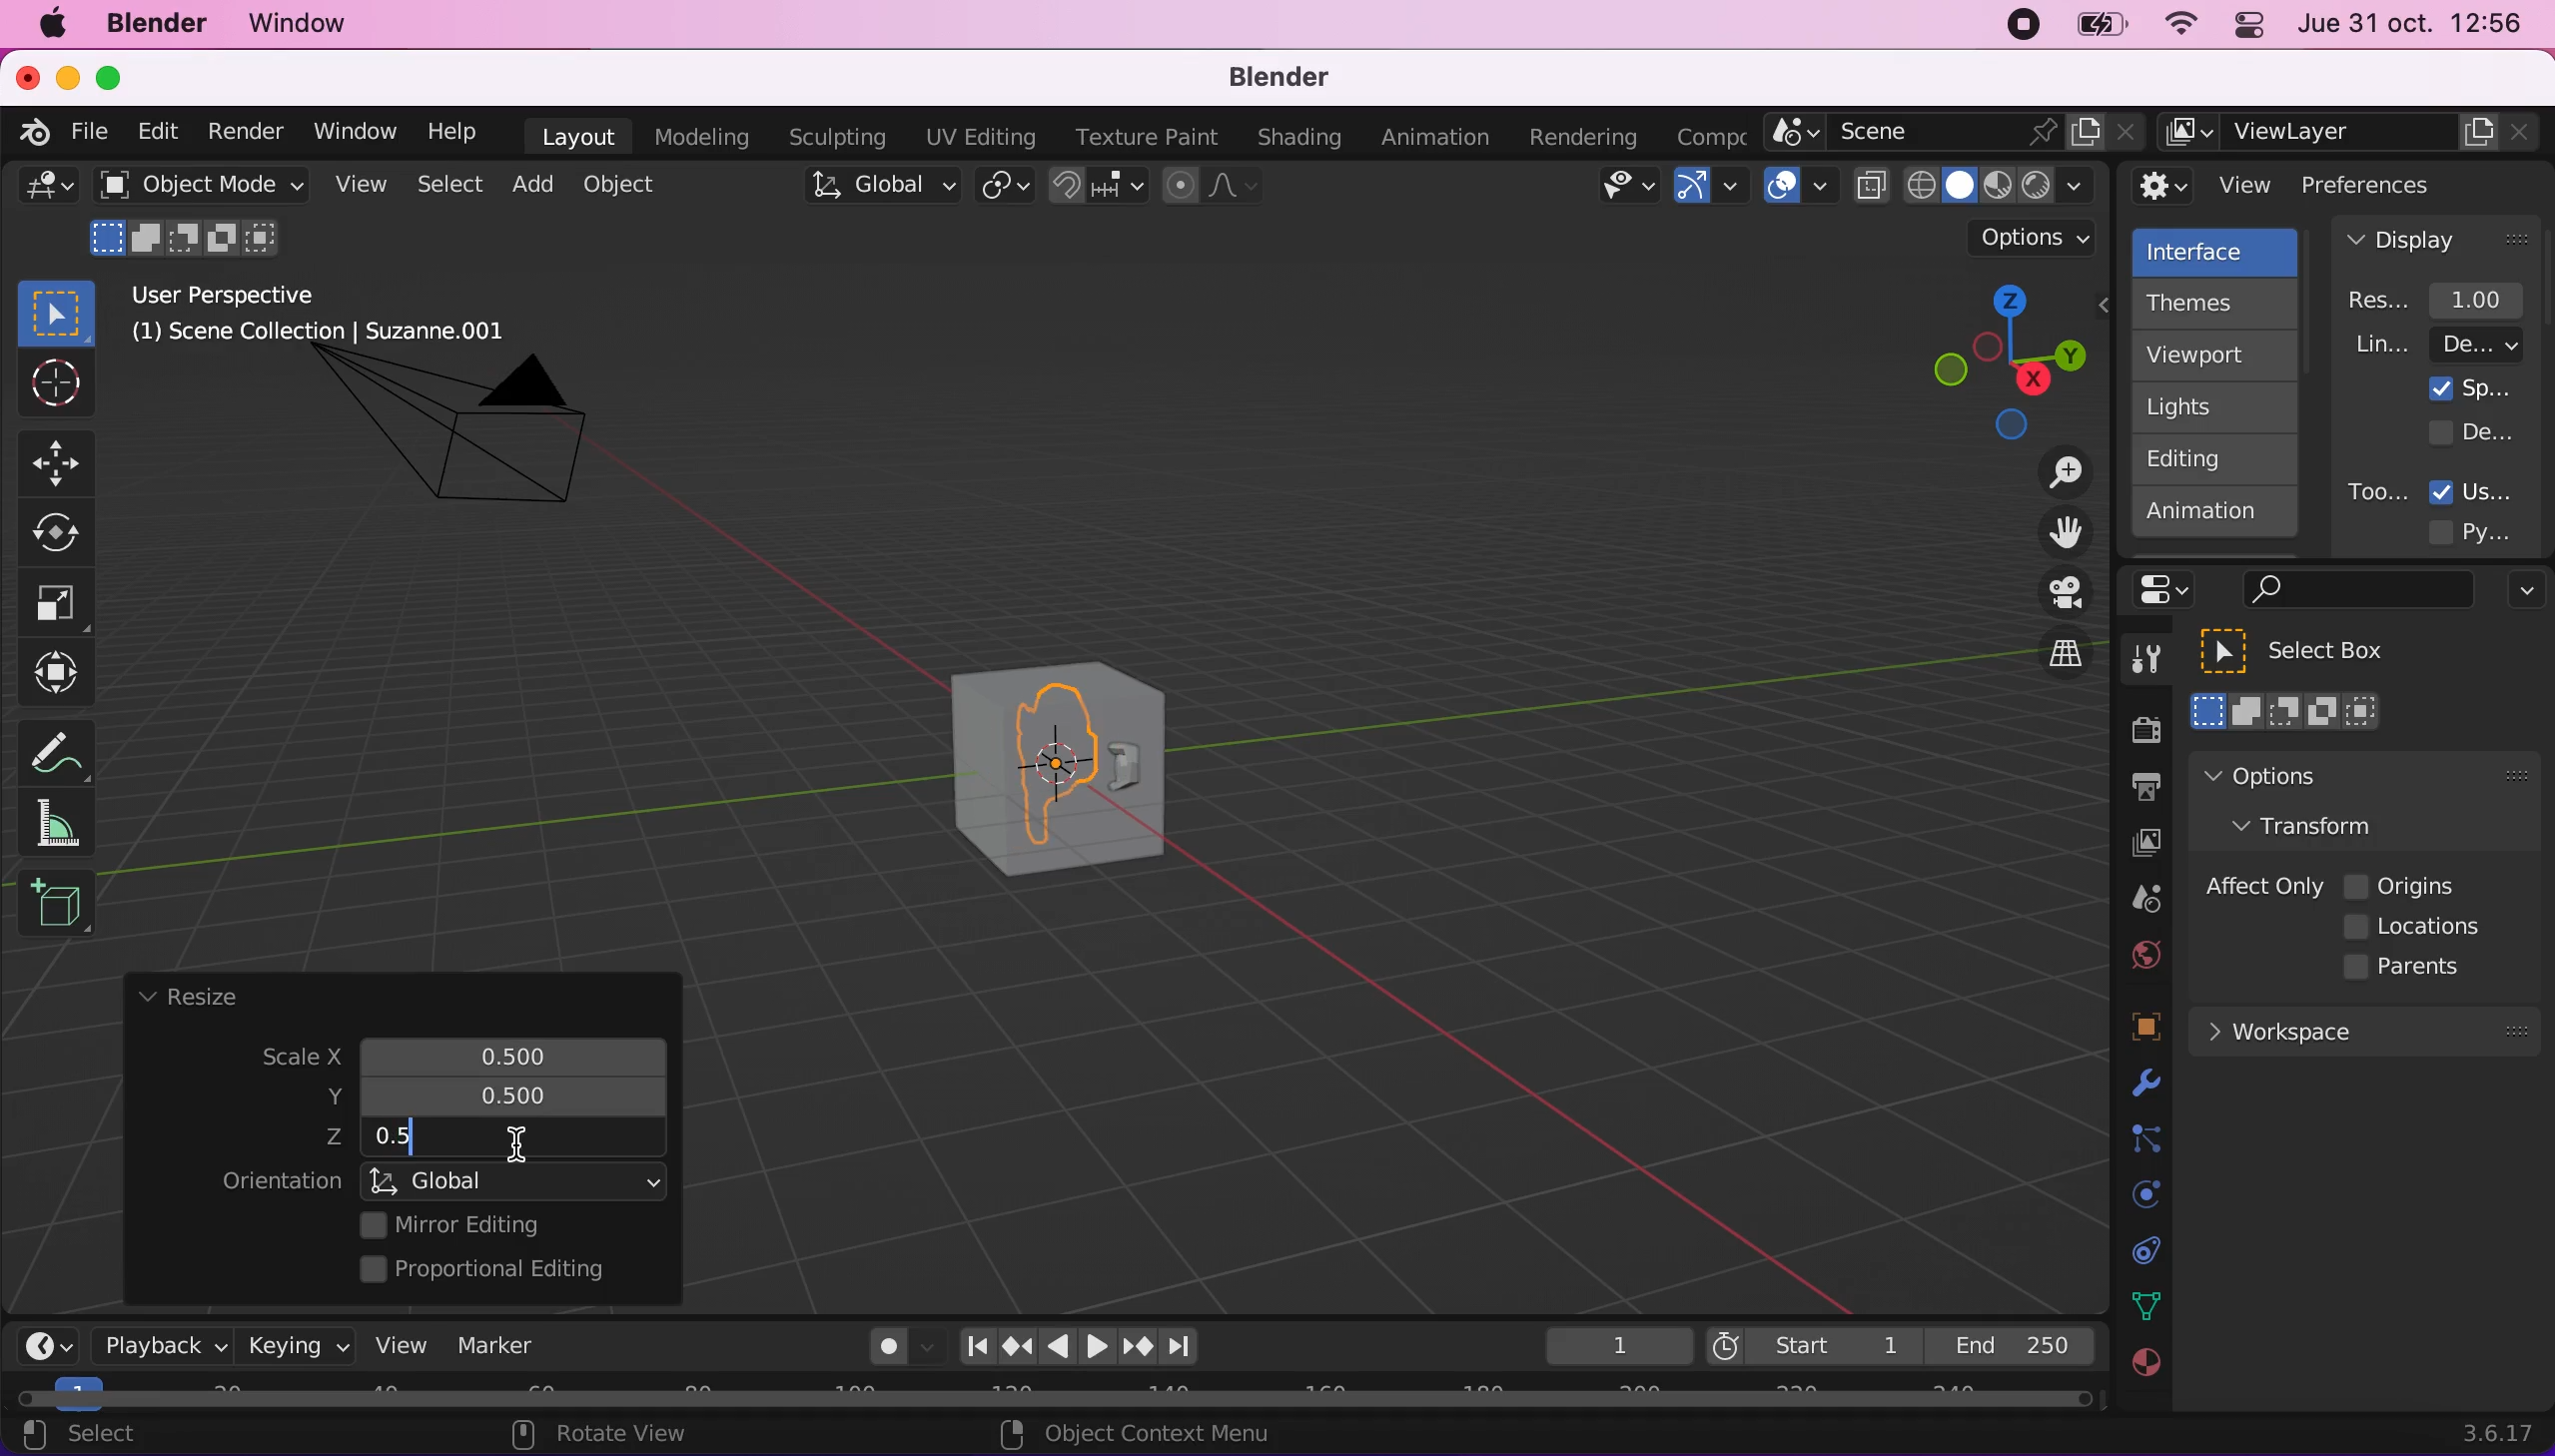 The image size is (2555, 1456). What do you see at coordinates (2400, 184) in the screenshot?
I see `preferences` at bounding box center [2400, 184].